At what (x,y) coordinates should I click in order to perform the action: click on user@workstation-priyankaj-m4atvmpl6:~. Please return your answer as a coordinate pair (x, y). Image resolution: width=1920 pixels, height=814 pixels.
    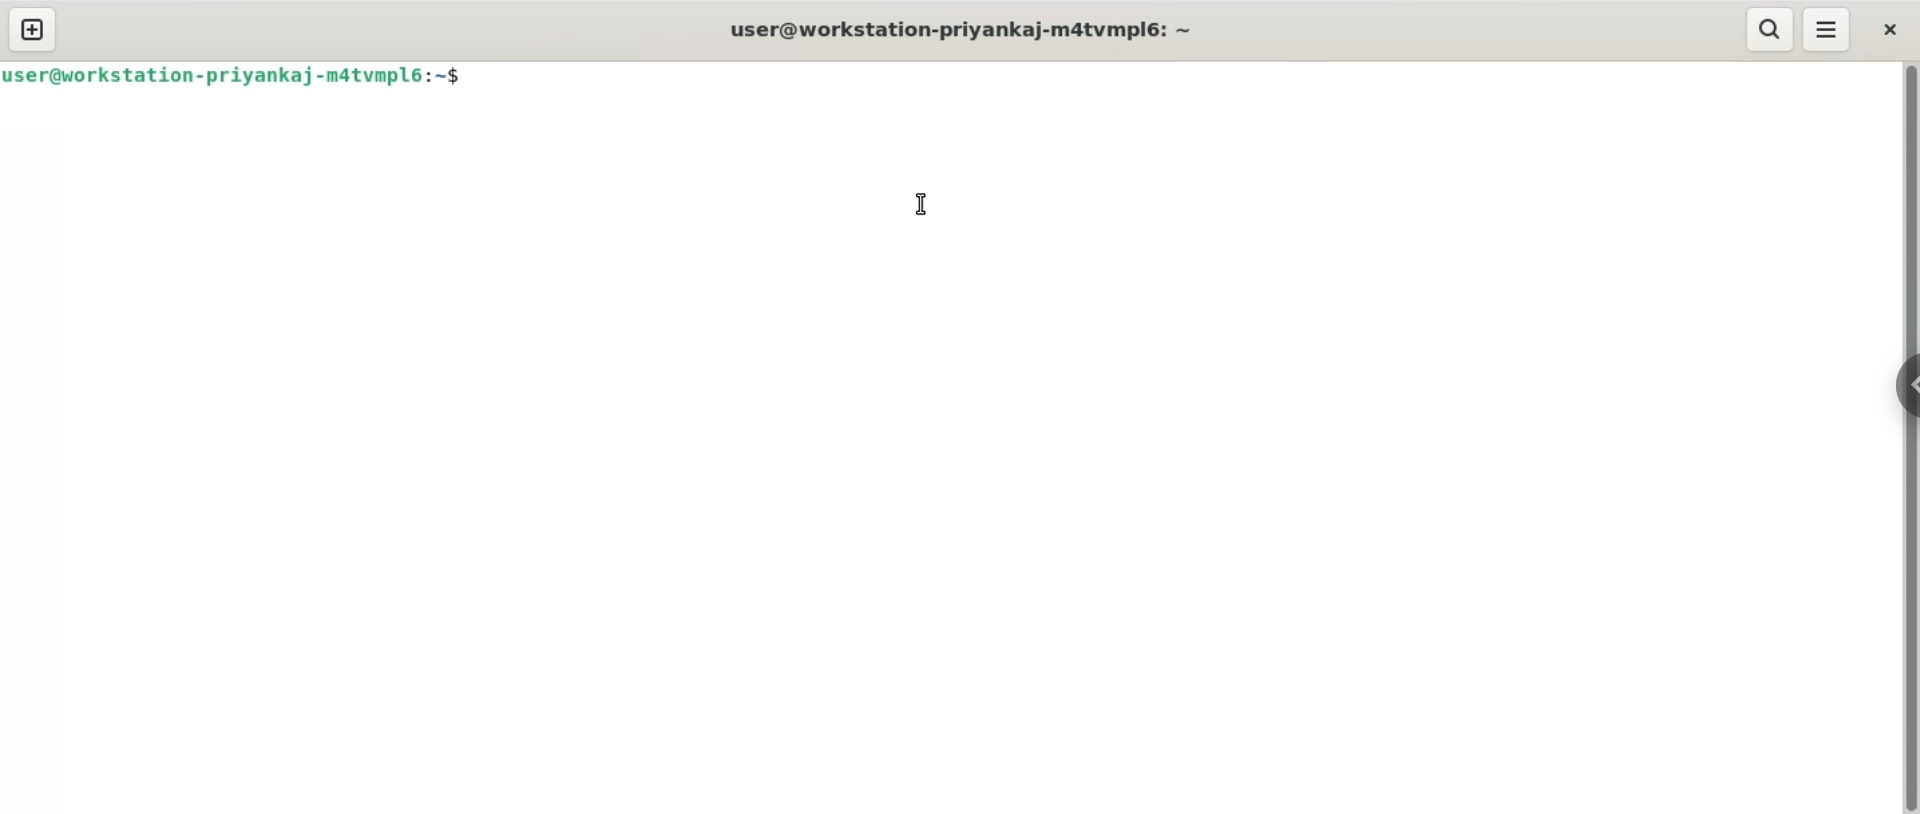
    Looking at the image, I should click on (960, 29).